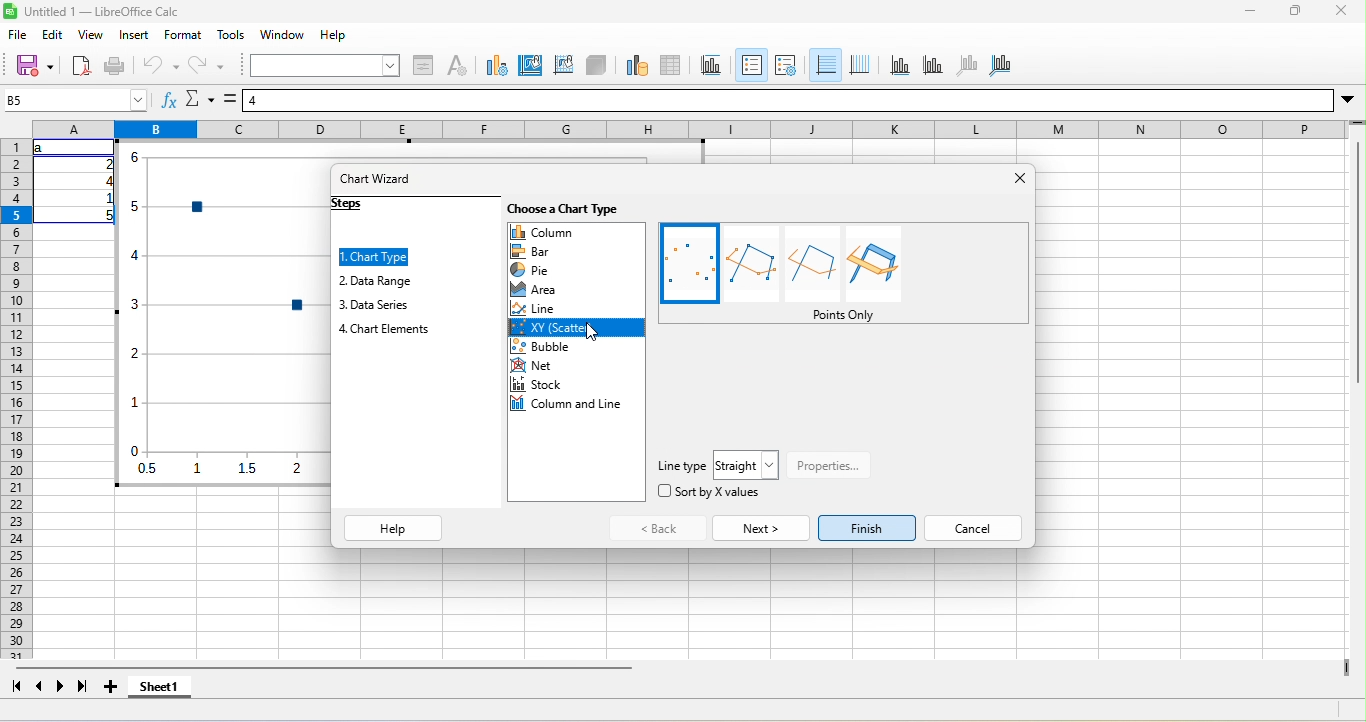 The width and height of the screenshot is (1366, 722). I want to click on character, so click(457, 67).